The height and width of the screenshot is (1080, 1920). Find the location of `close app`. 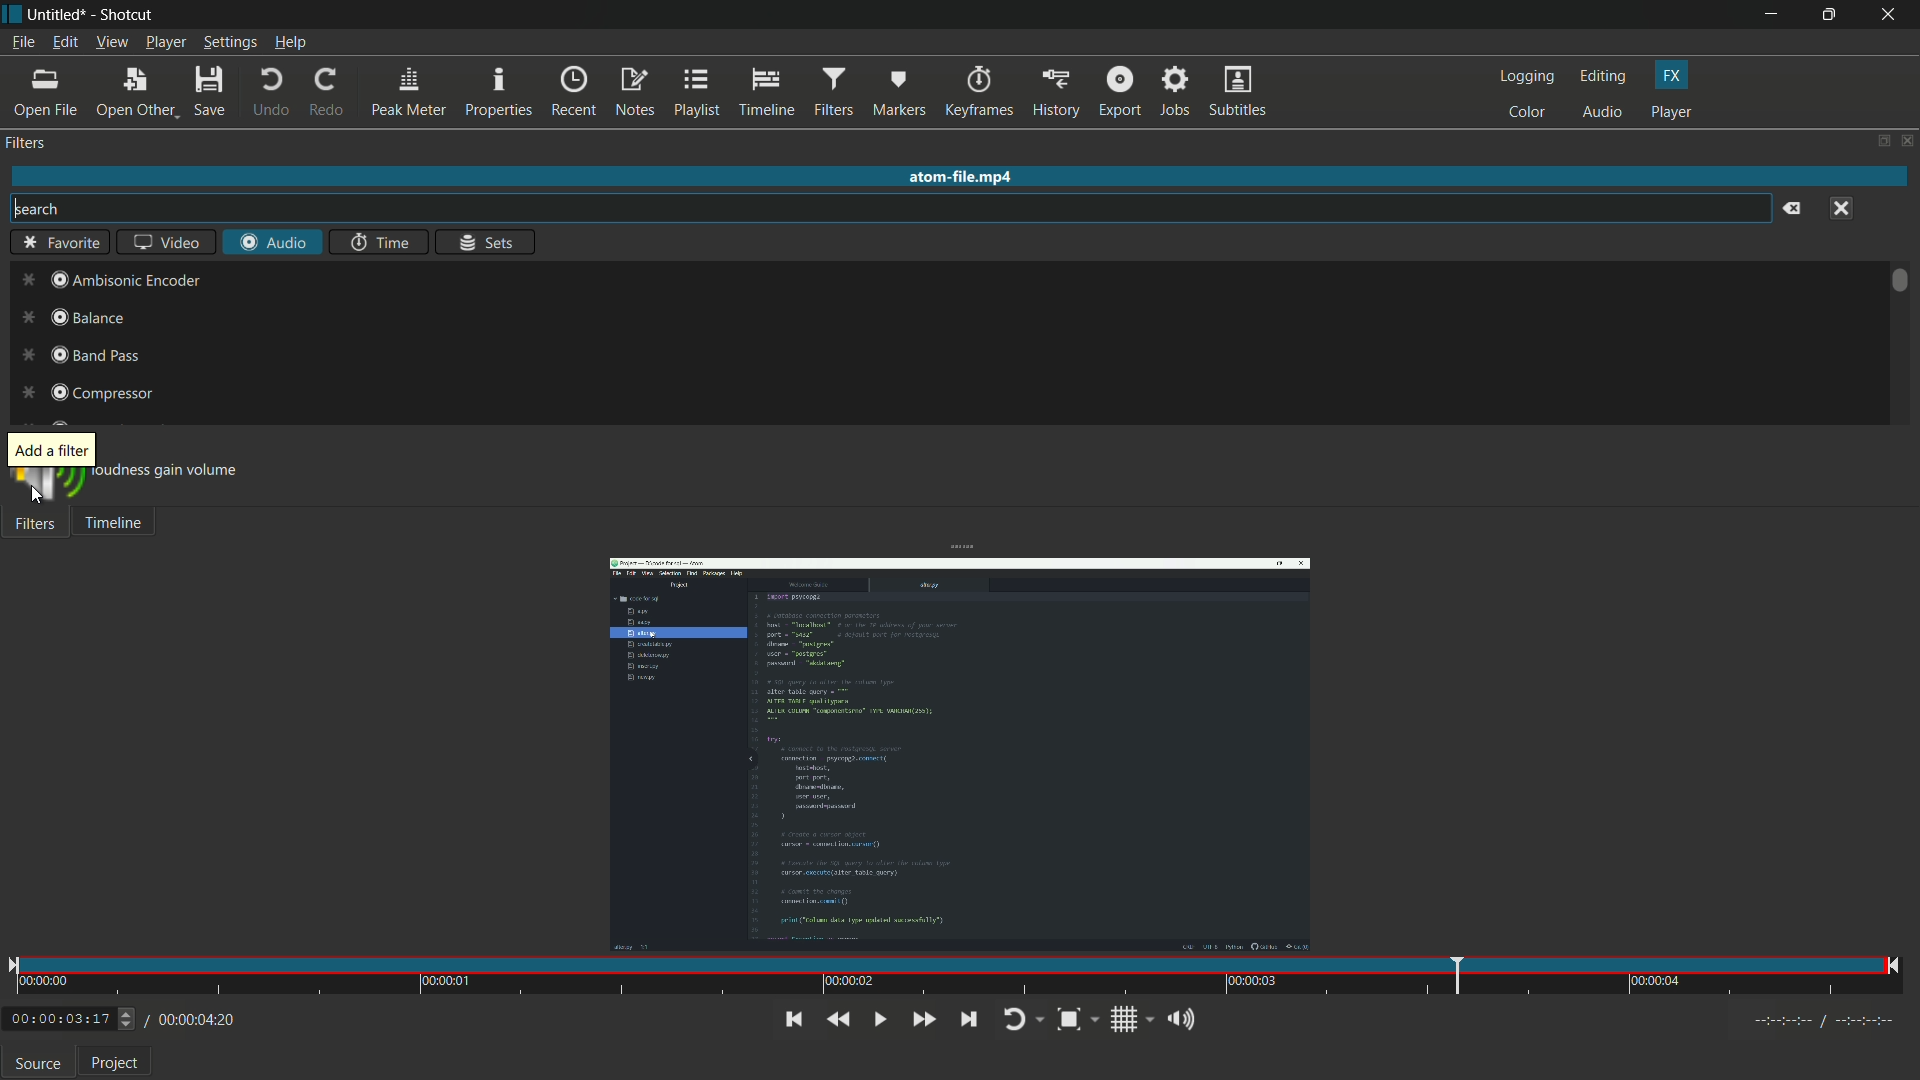

close app is located at coordinates (1892, 15).